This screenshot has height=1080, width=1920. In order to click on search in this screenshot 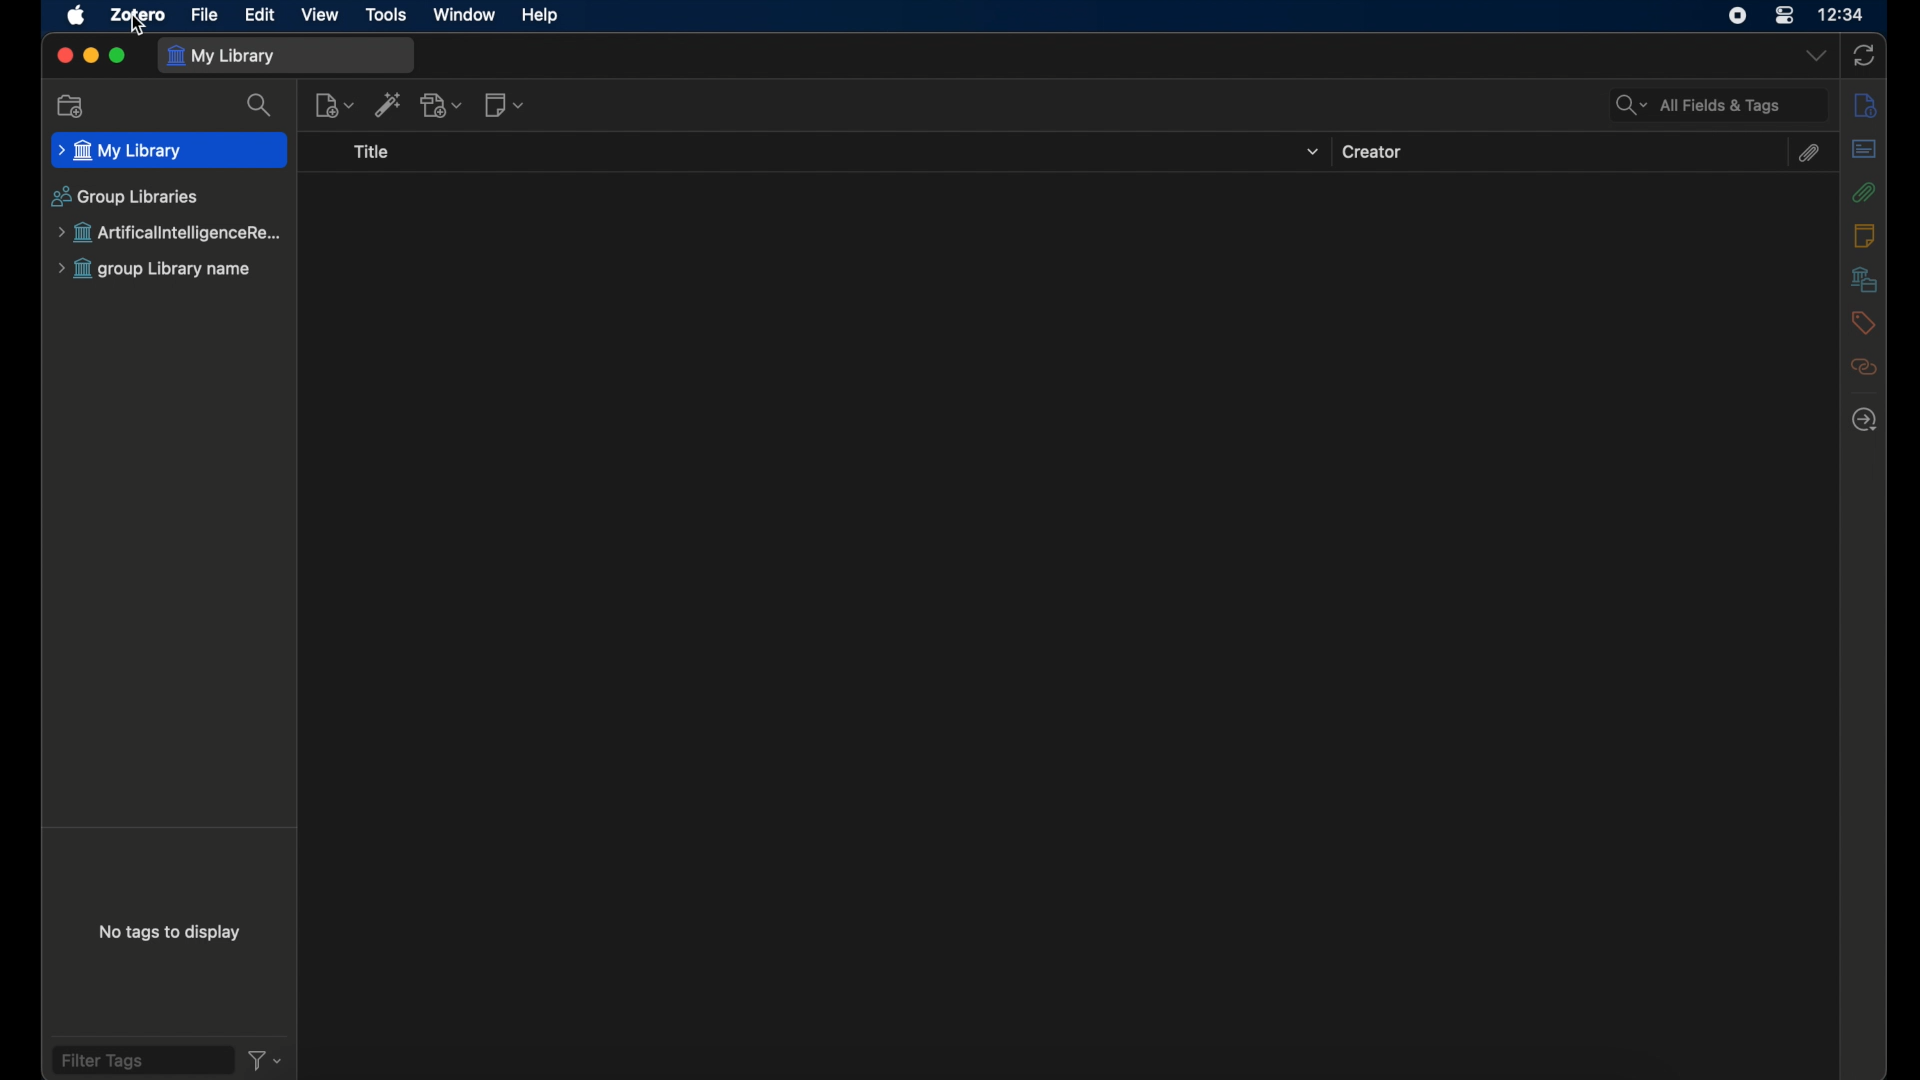, I will do `click(260, 106)`.